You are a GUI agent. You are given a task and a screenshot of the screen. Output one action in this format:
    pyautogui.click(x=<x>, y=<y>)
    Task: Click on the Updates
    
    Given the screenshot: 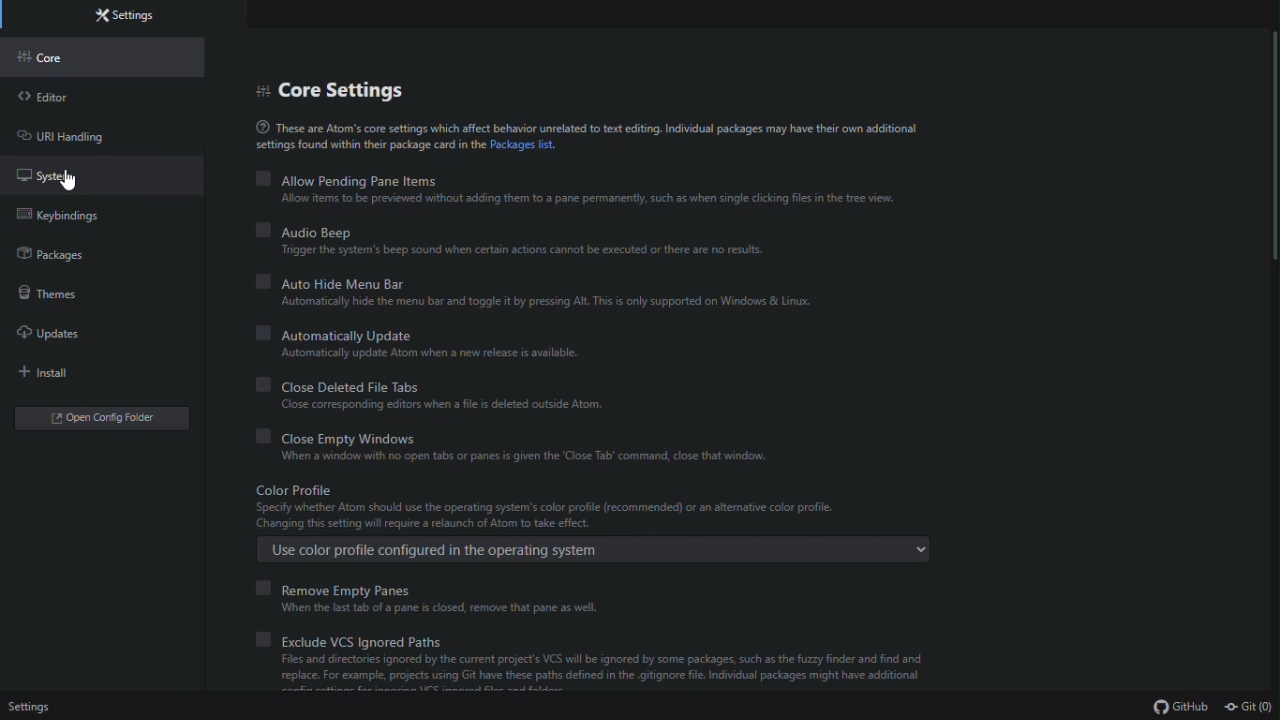 What is the action you would take?
    pyautogui.click(x=69, y=339)
    